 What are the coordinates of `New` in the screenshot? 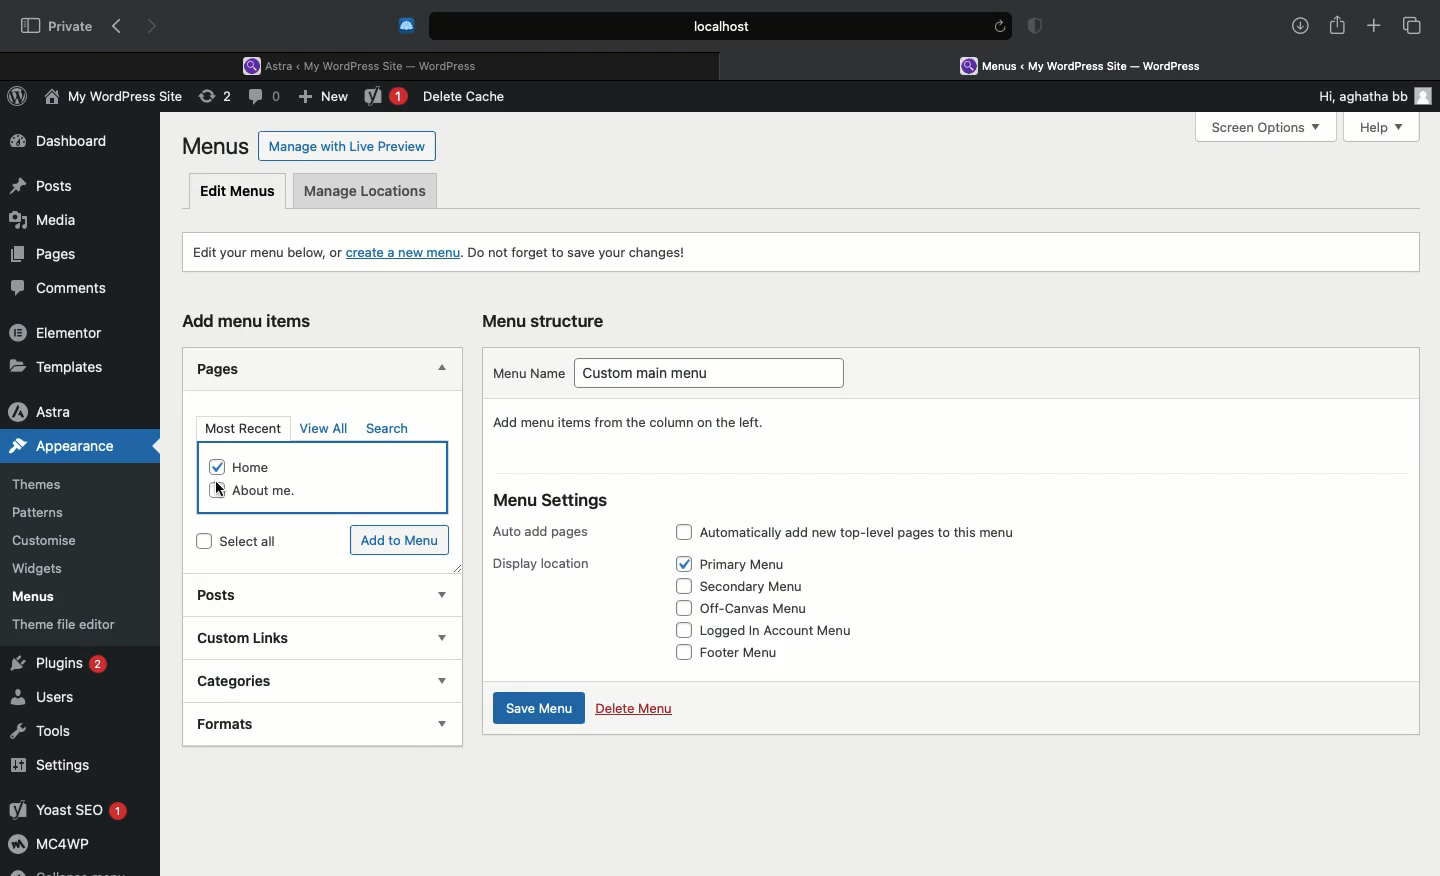 It's located at (386, 98).